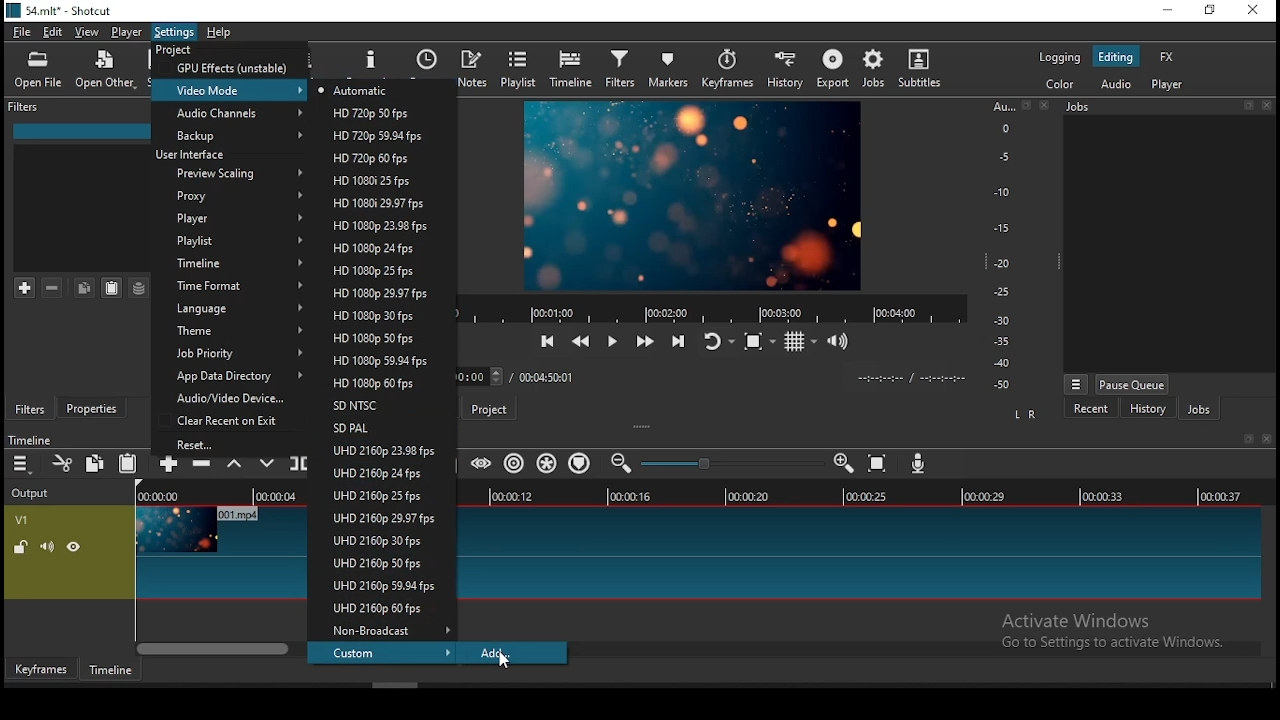 The height and width of the screenshot is (720, 1280). What do you see at coordinates (717, 340) in the screenshot?
I see `toggle player looping` at bounding box center [717, 340].